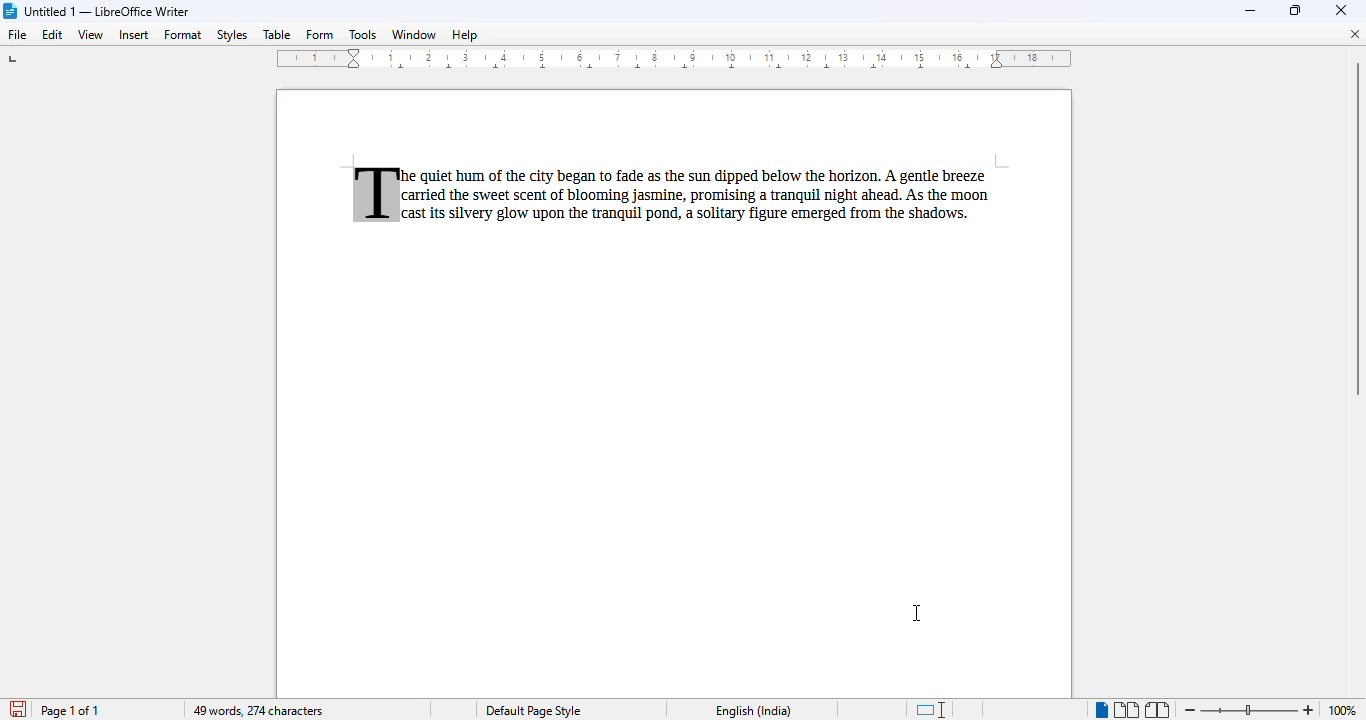  What do you see at coordinates (277, 34) in the screenshot?
I see `table` at bounding box center [277, 34].